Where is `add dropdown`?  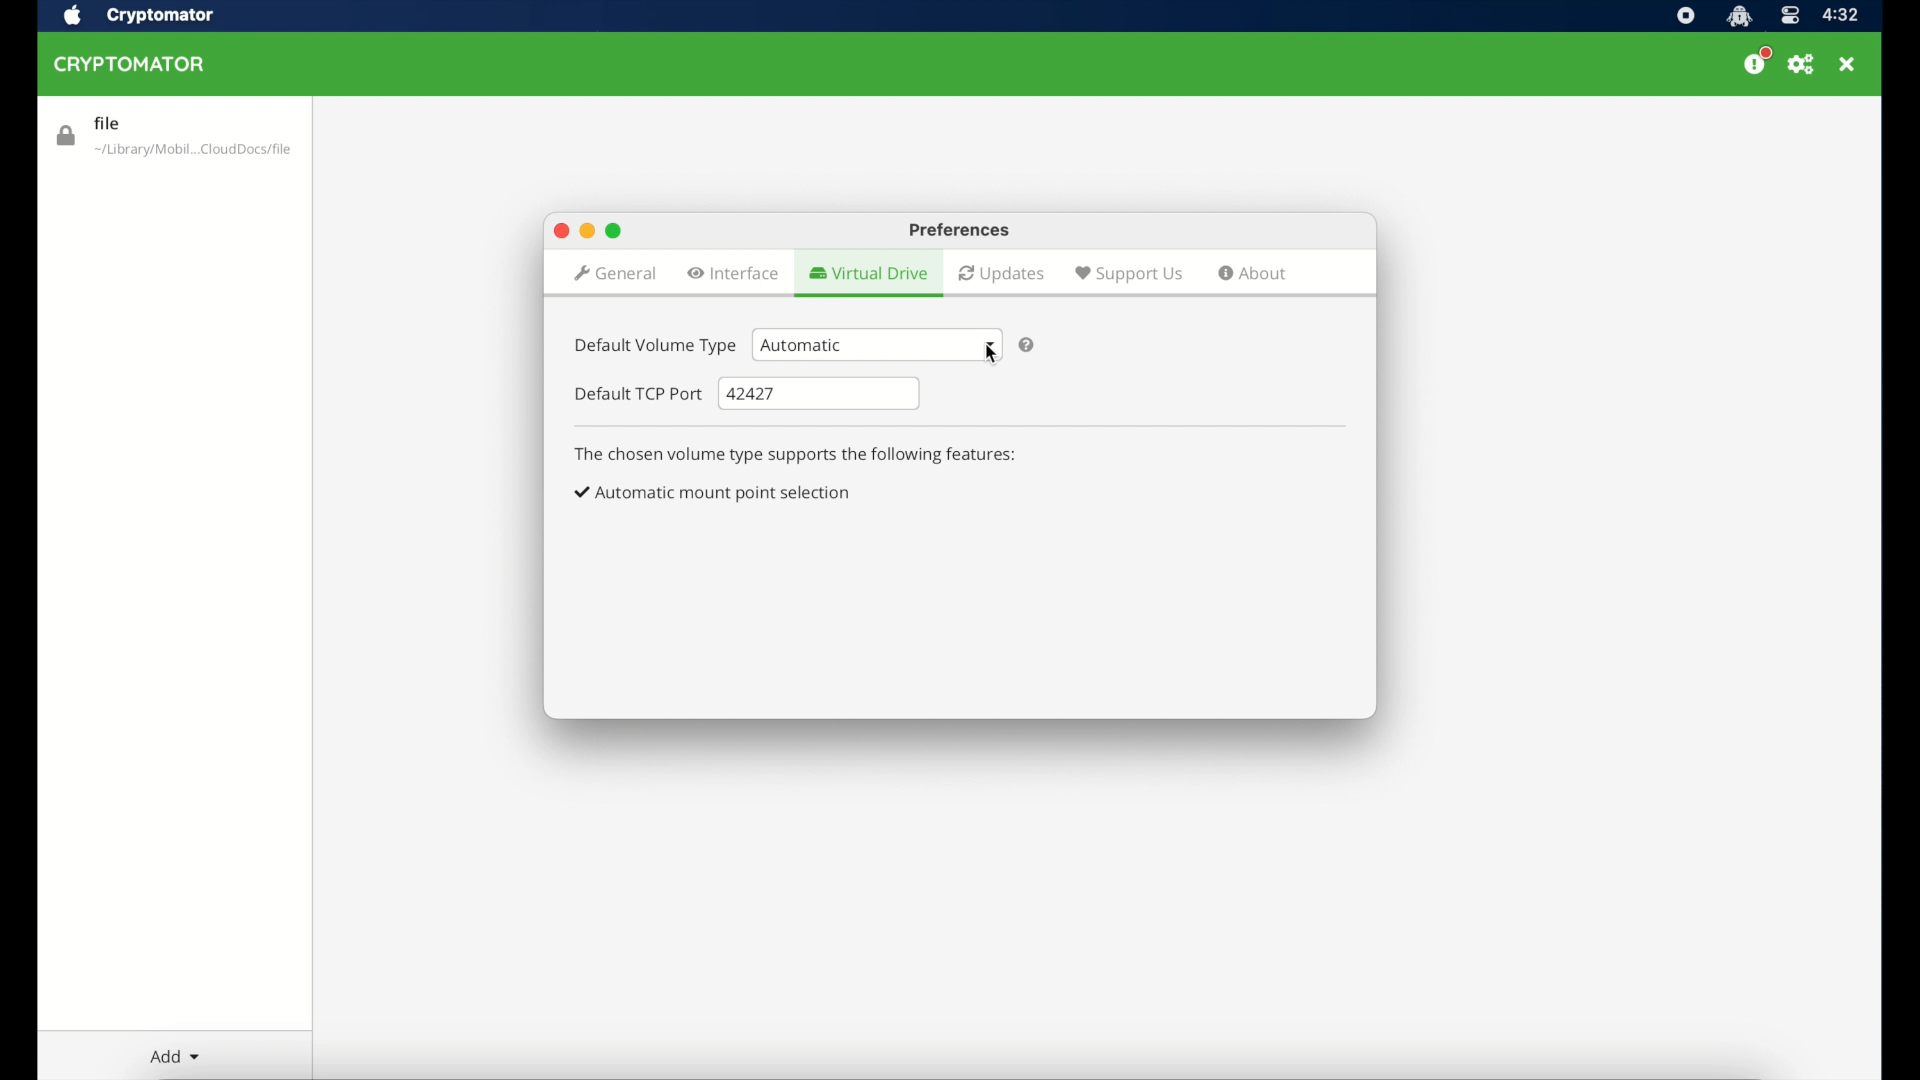 add dropdown is located at coordinates (174, 1056).